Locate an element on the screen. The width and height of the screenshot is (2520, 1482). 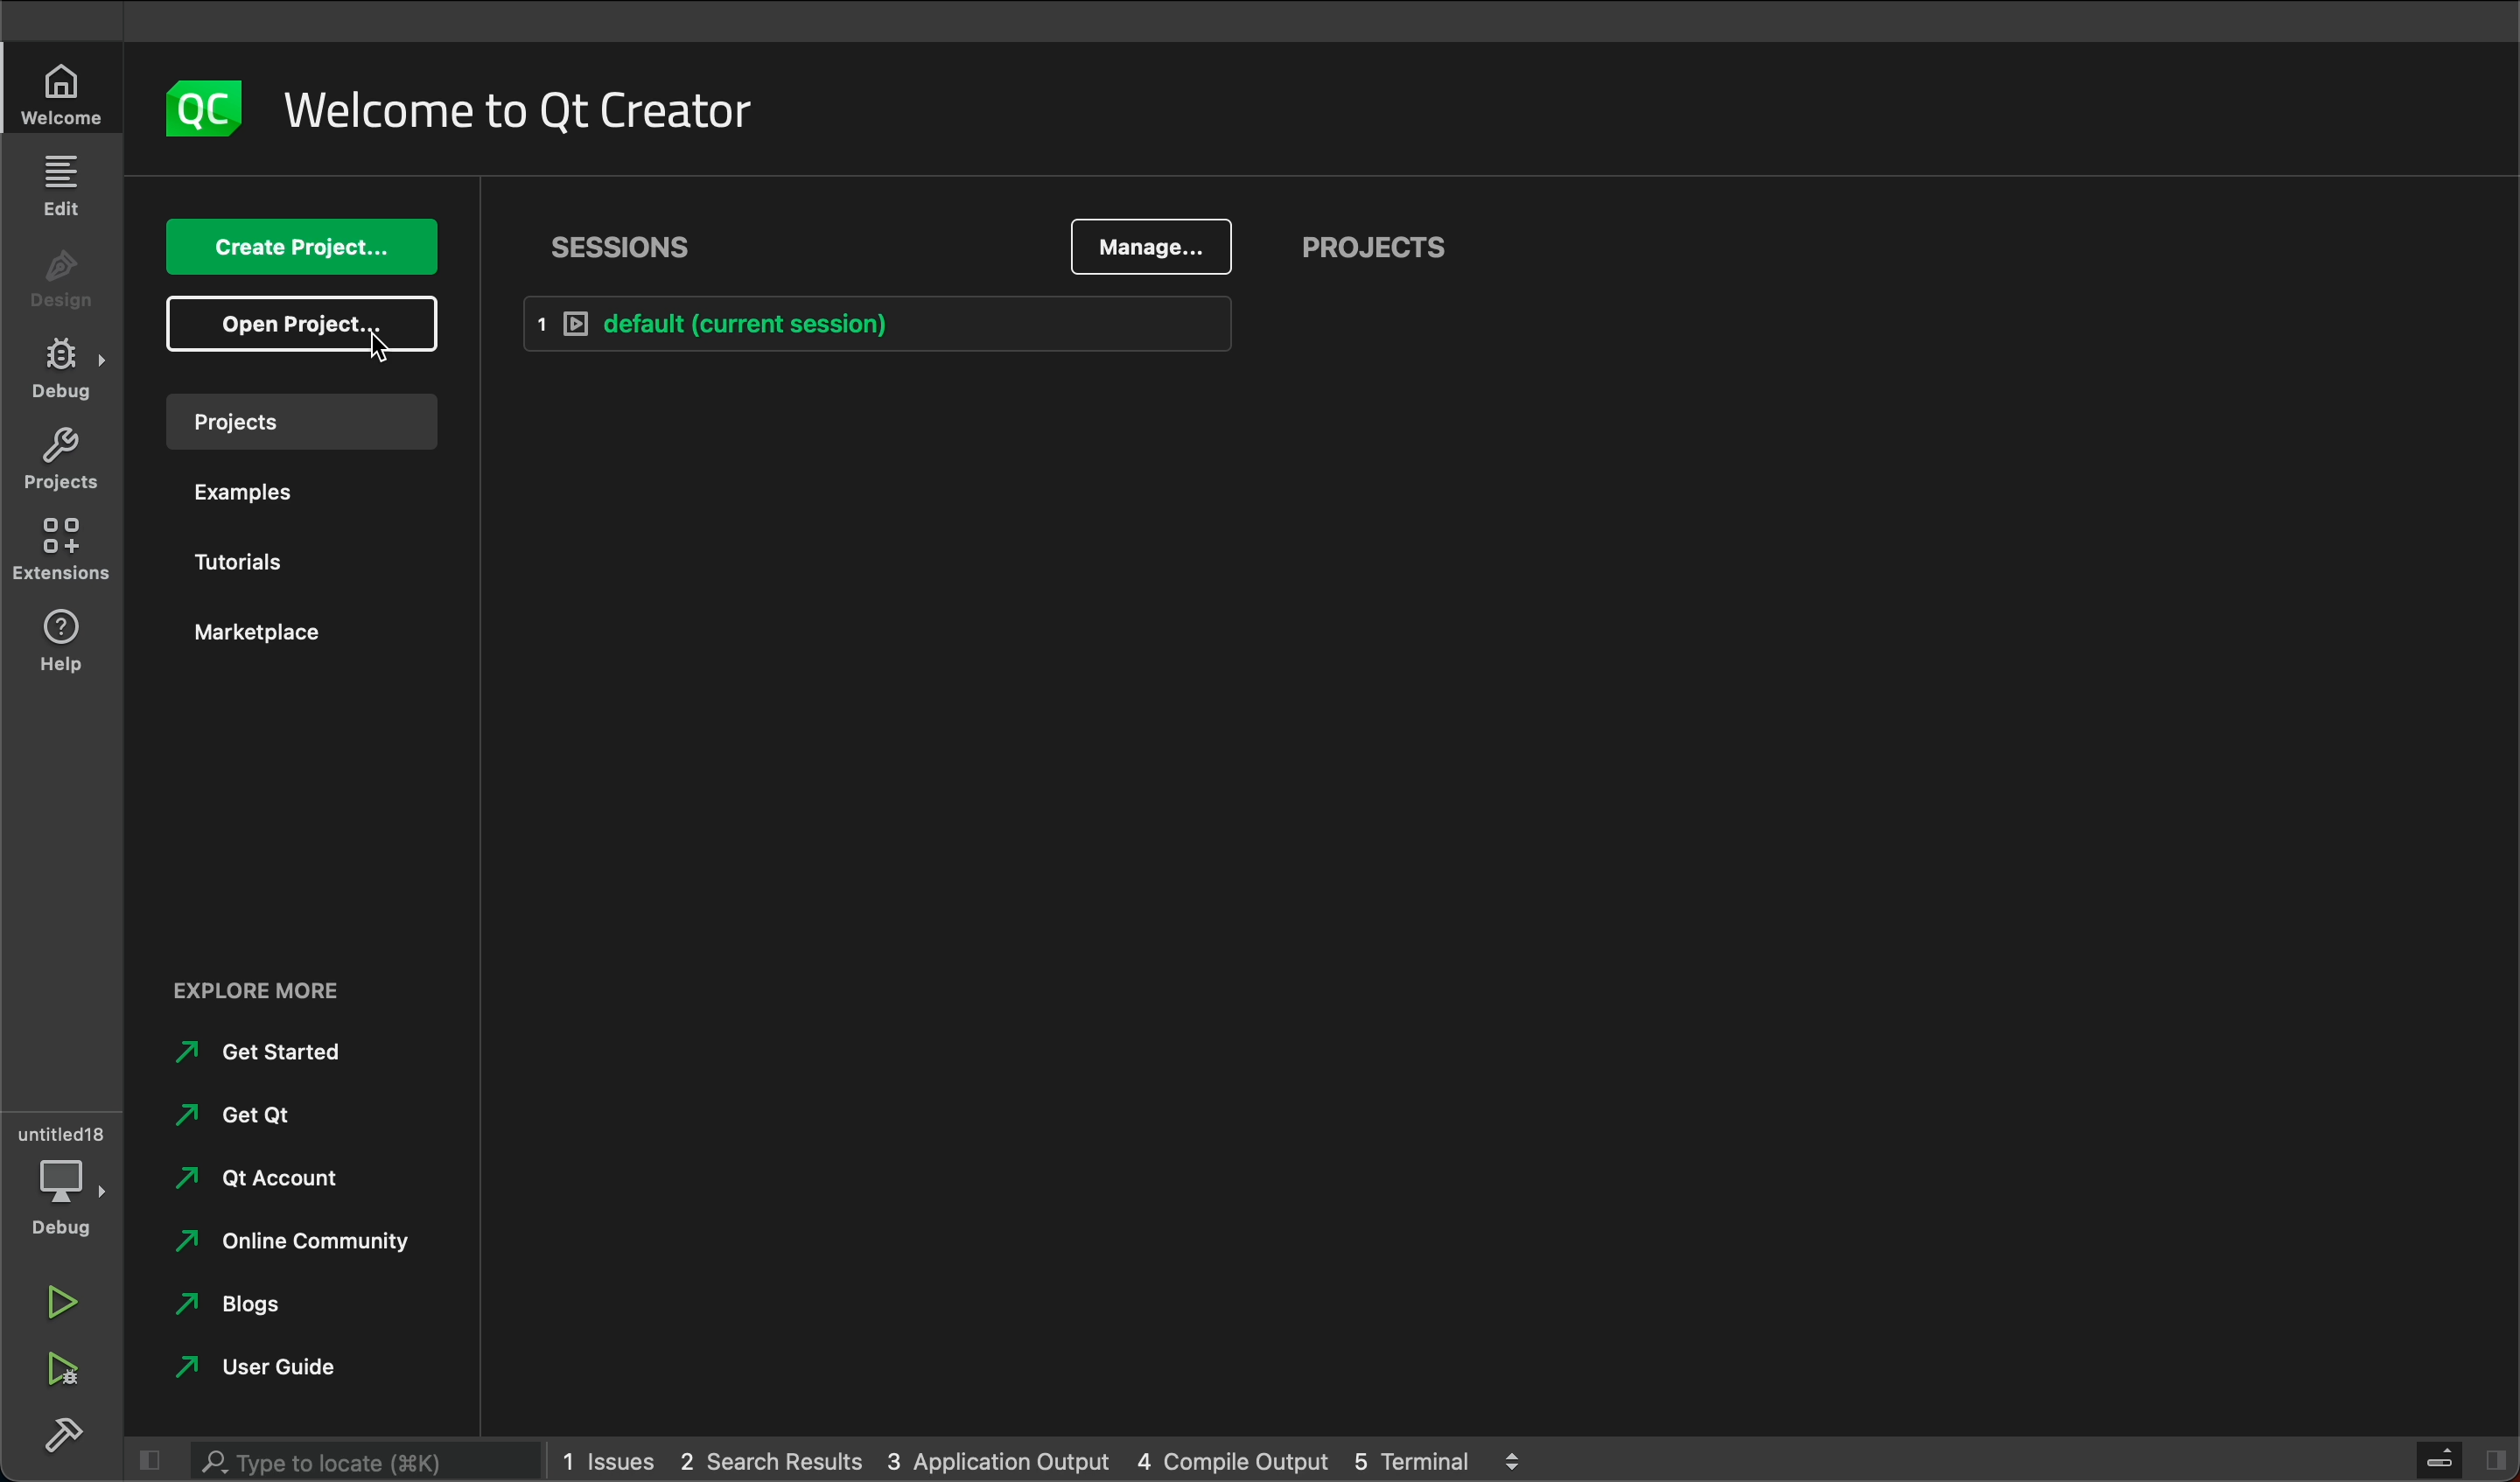
help is located at coordinates (62, 637).